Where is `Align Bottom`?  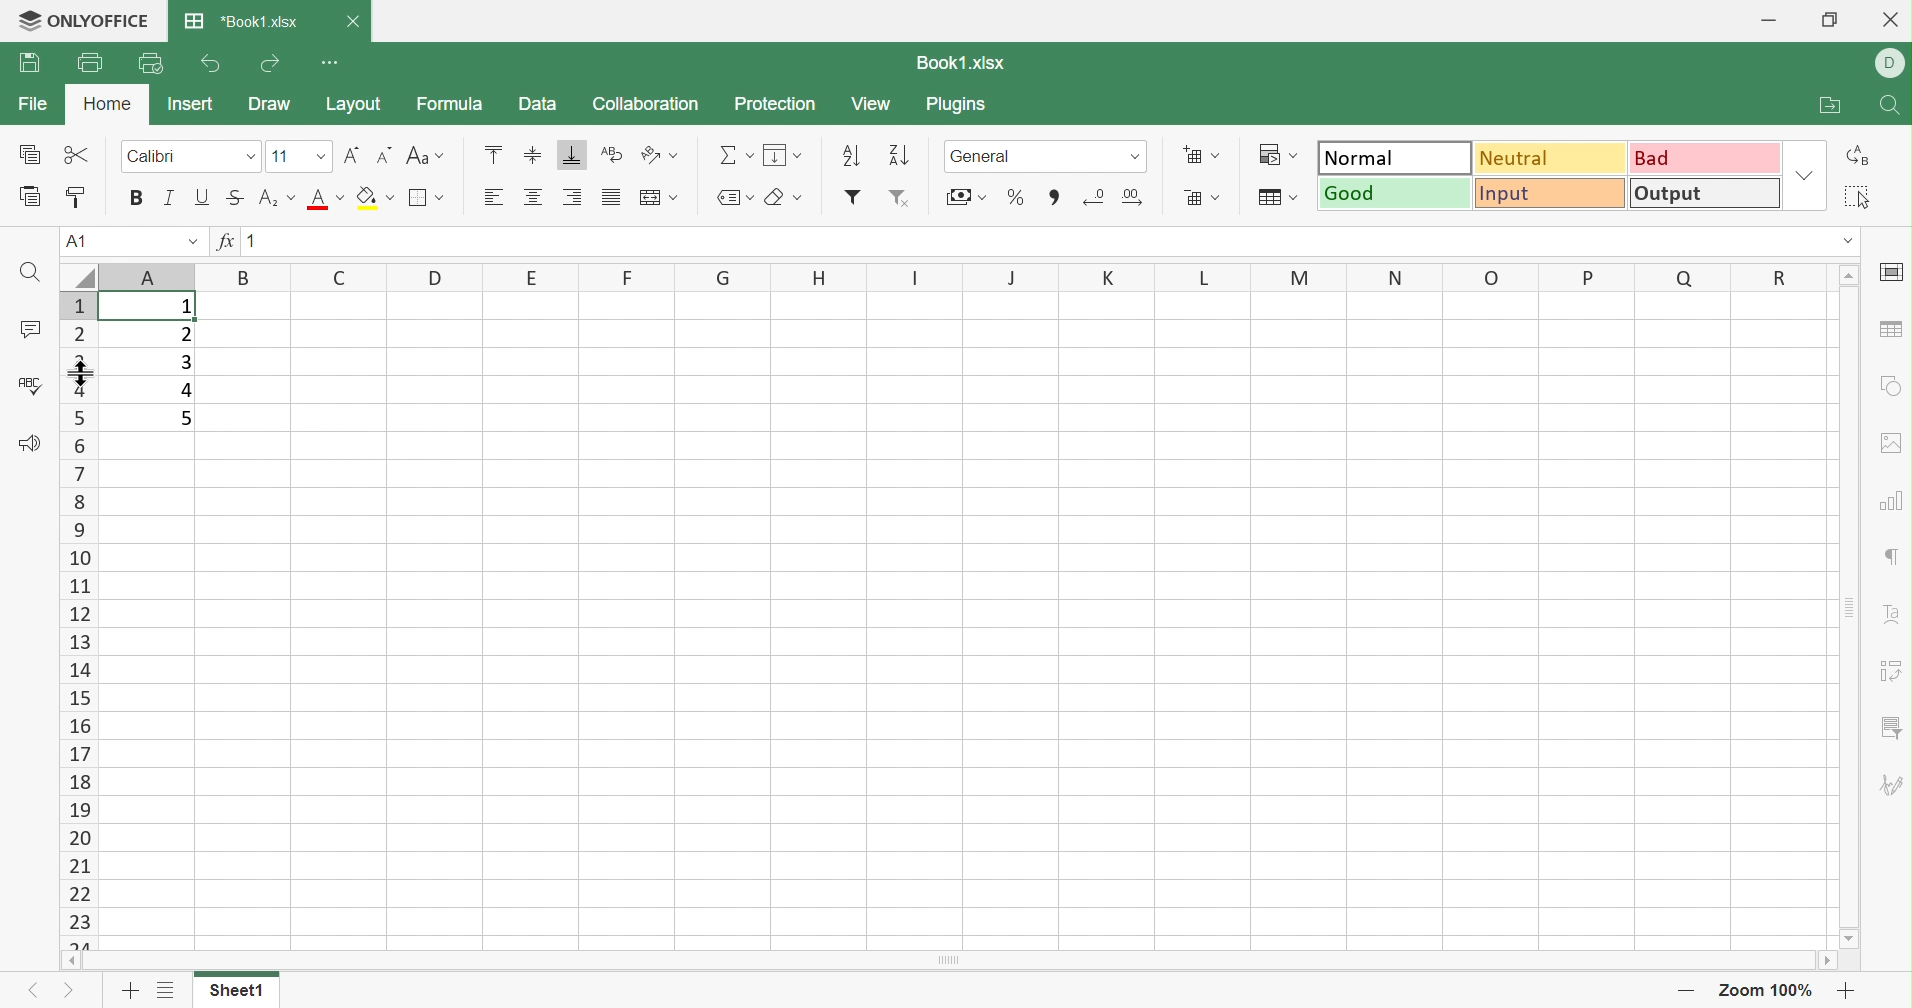 Align Bottom is located at coordinates (573, 155).